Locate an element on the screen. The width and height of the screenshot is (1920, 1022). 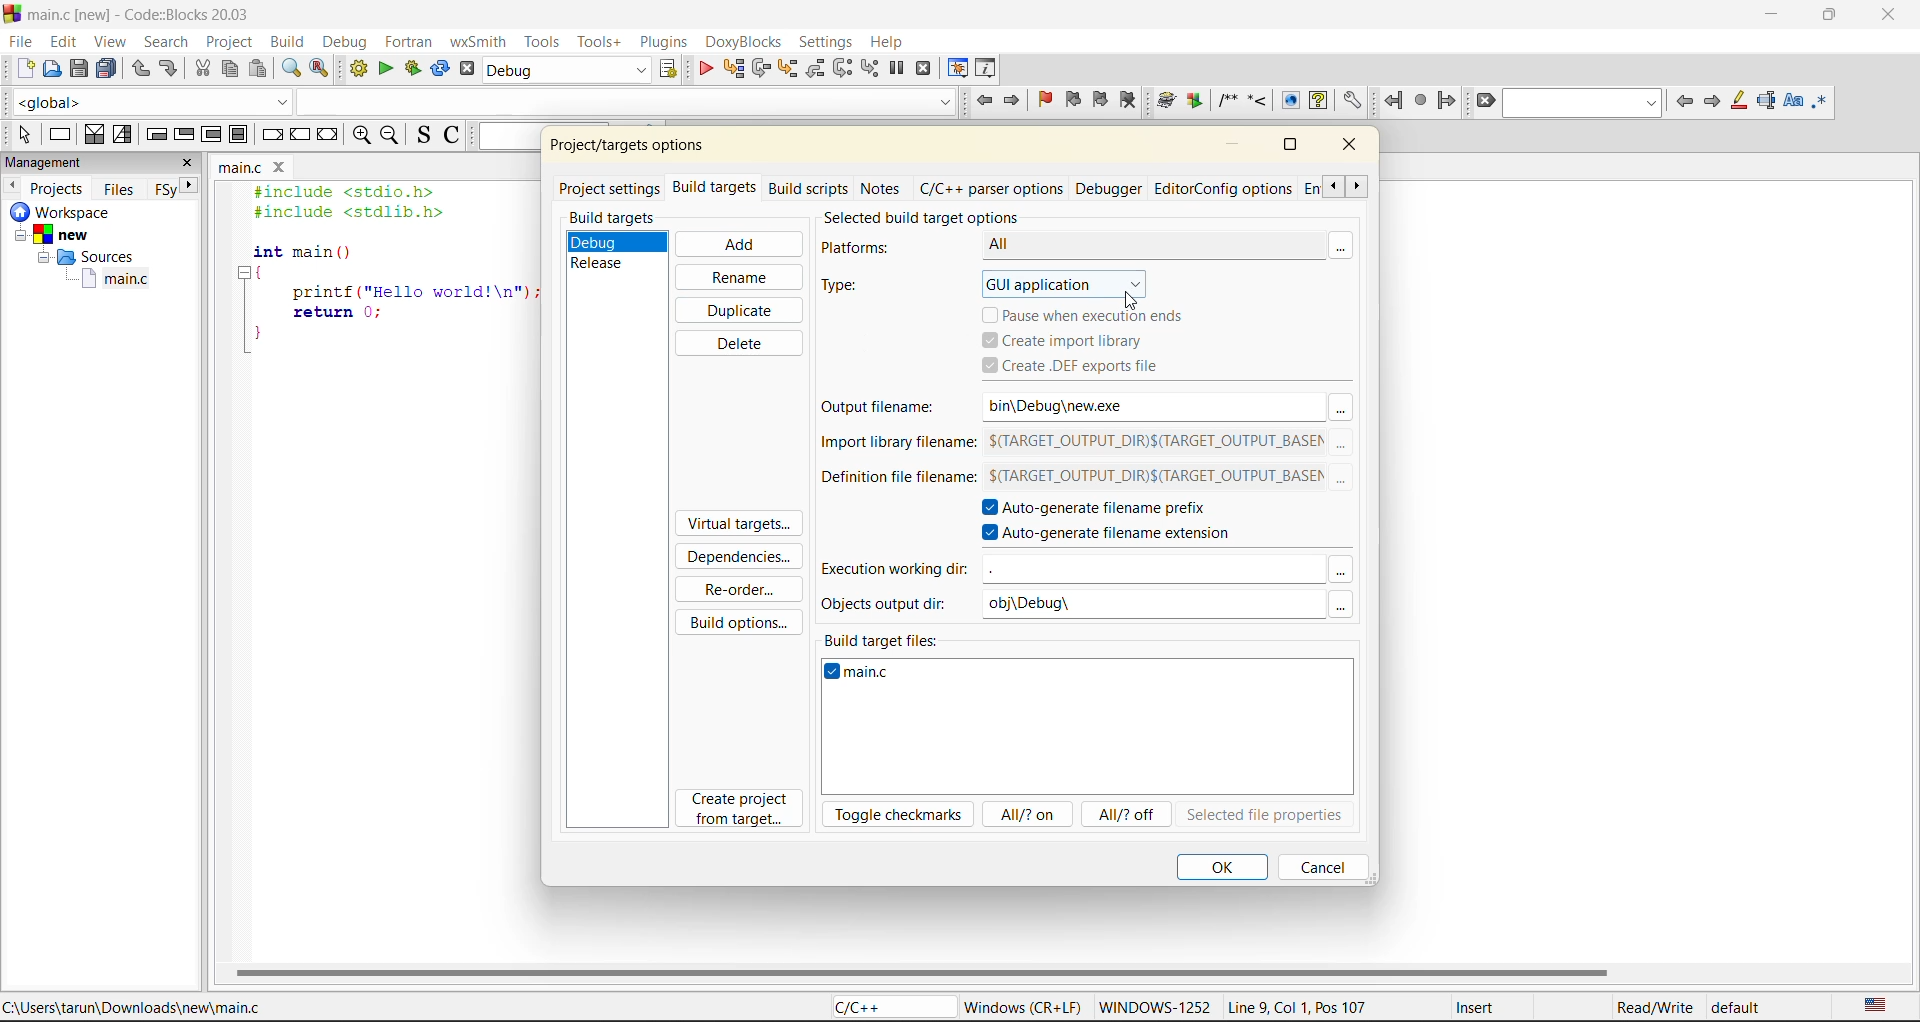
type is located at coordinates (855, 287).